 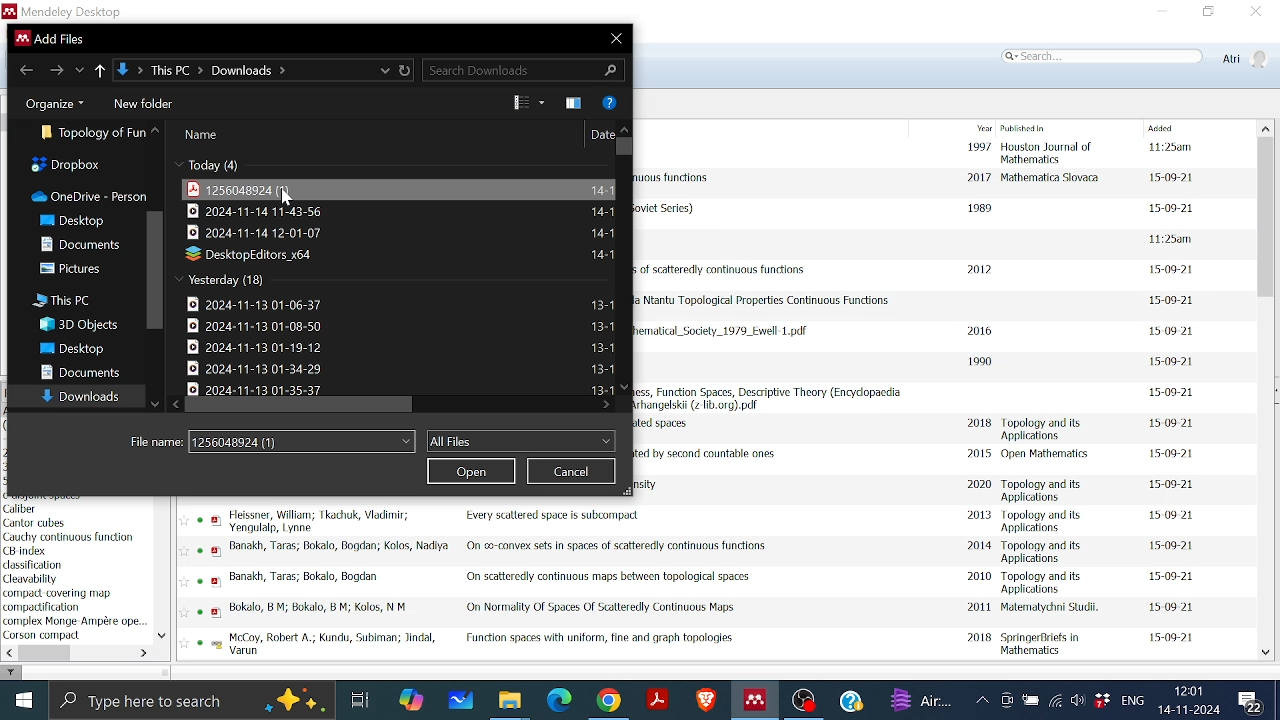 I want to click on date, so click(x=1173, y=177).